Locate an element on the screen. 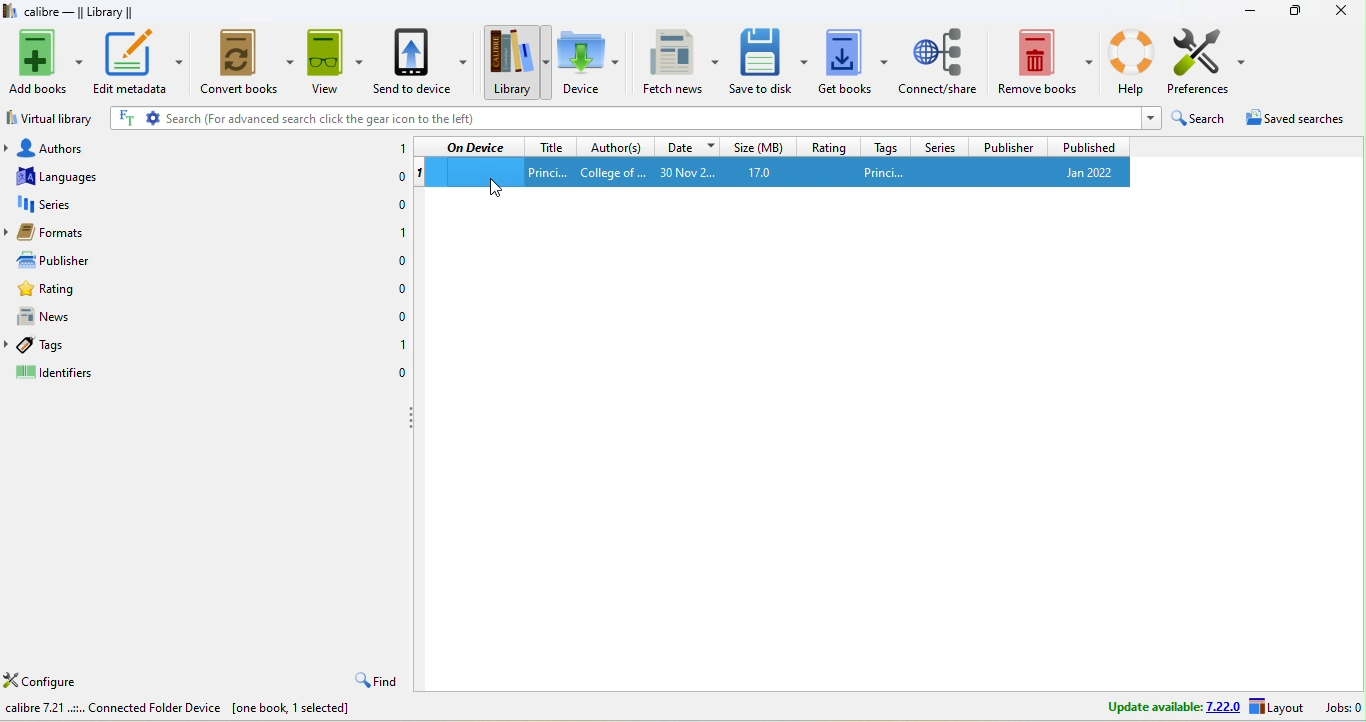  calibre-library is located at coordinates (85, 13).